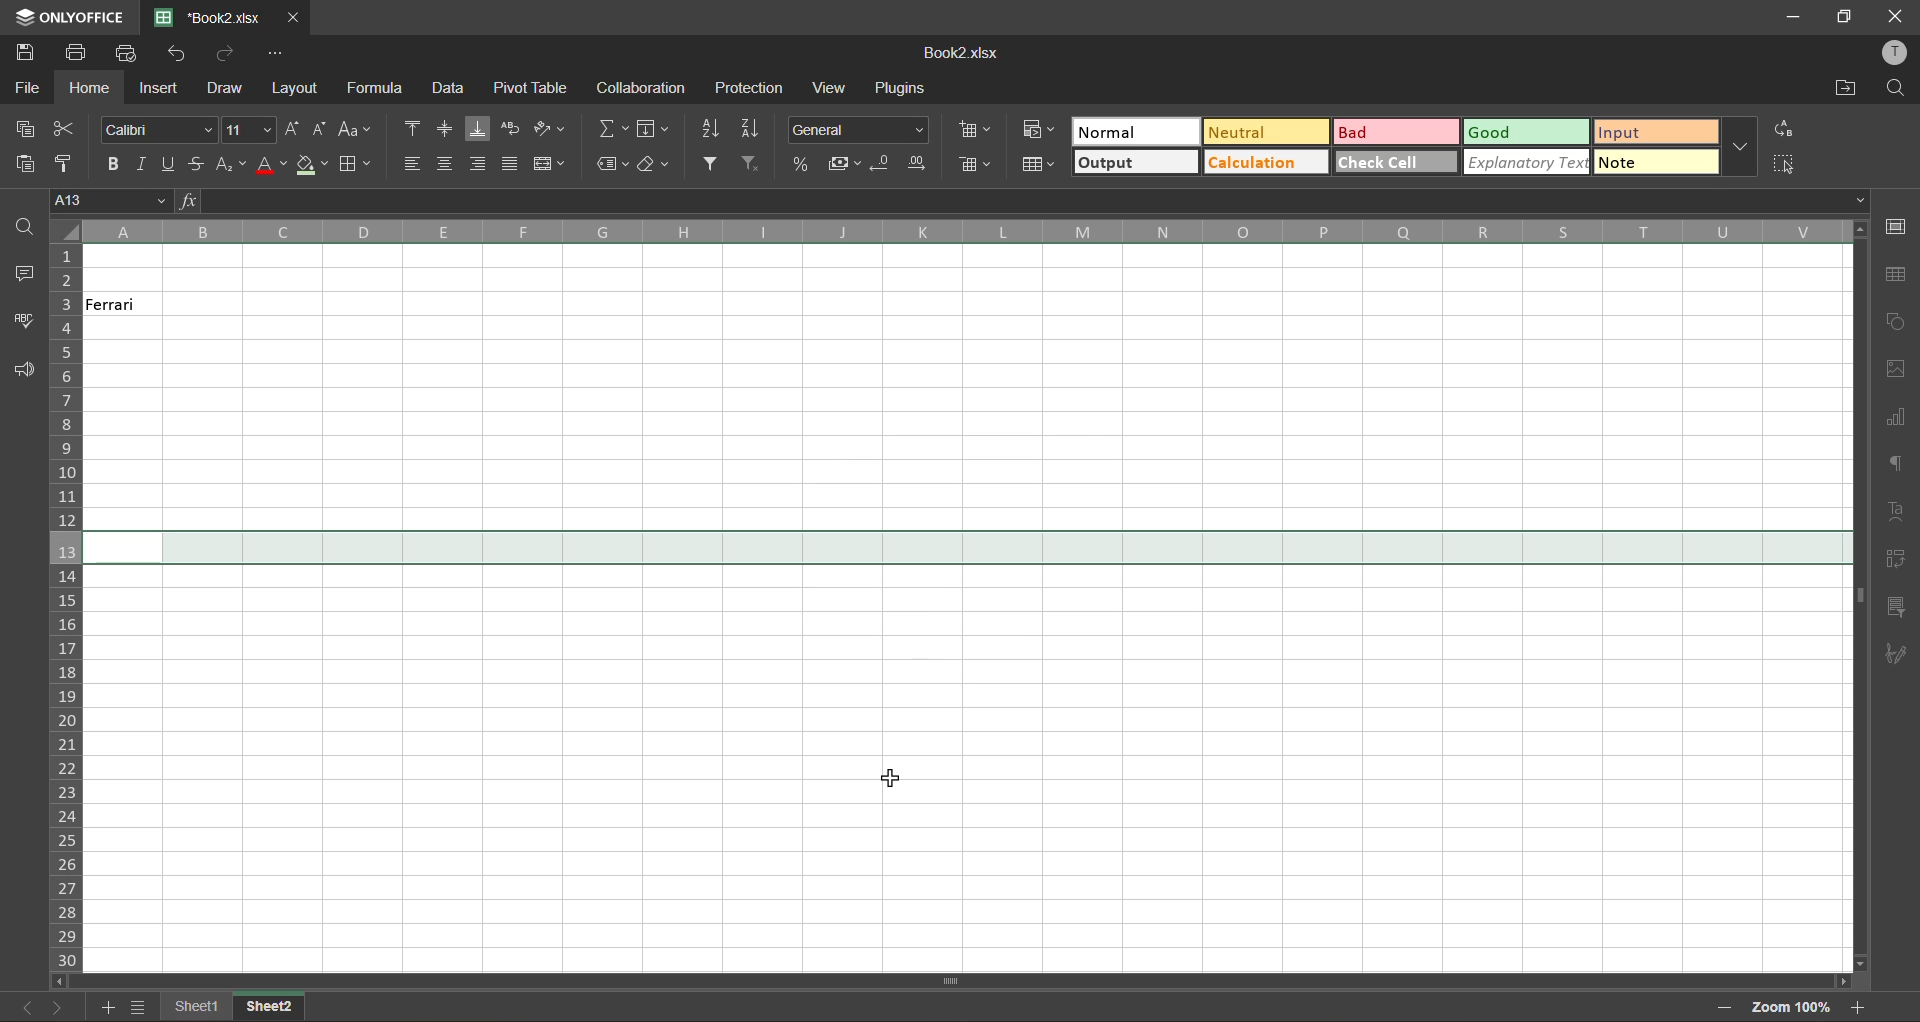  Describe the element at coordinates (1863, 199) in the screenshot. I see `Drop-down ` at that location.